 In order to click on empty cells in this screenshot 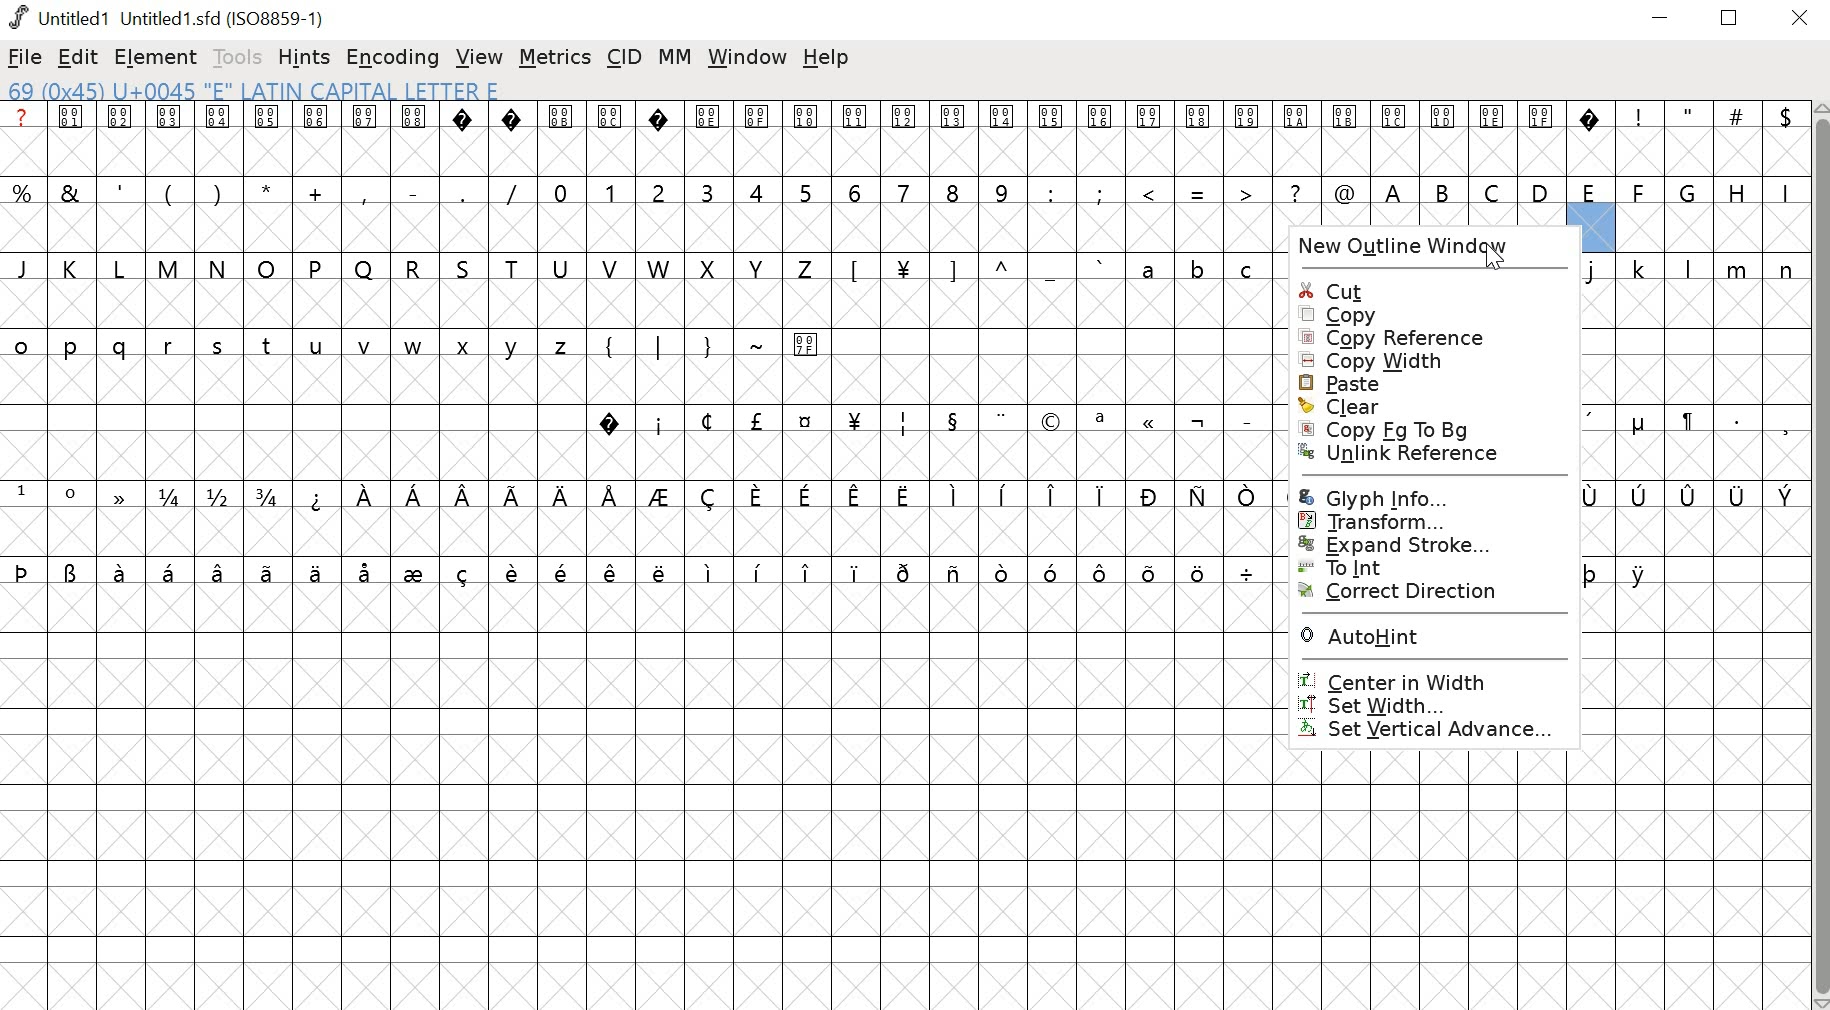, I will do `click(1427, 221)`.